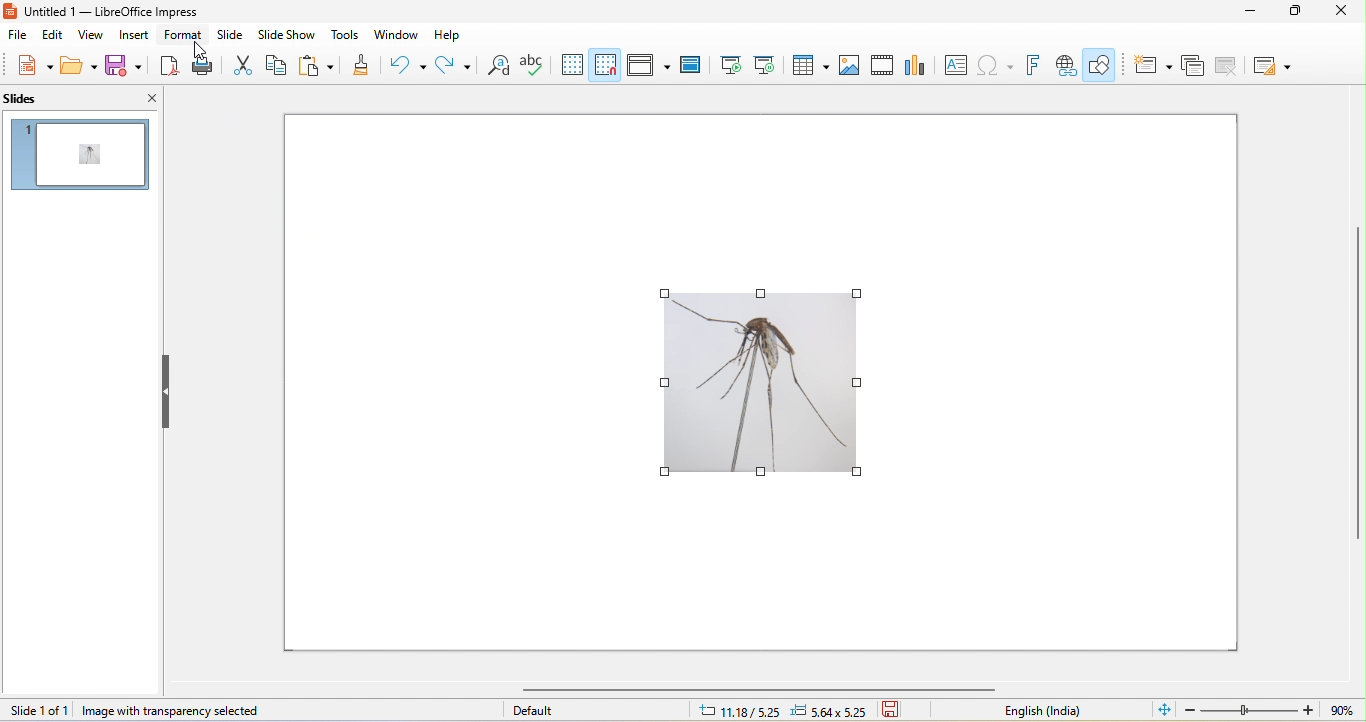 The height and width of the screenshot is (722, 1366). I want to click on vertical scroll, so click(1357, 383).